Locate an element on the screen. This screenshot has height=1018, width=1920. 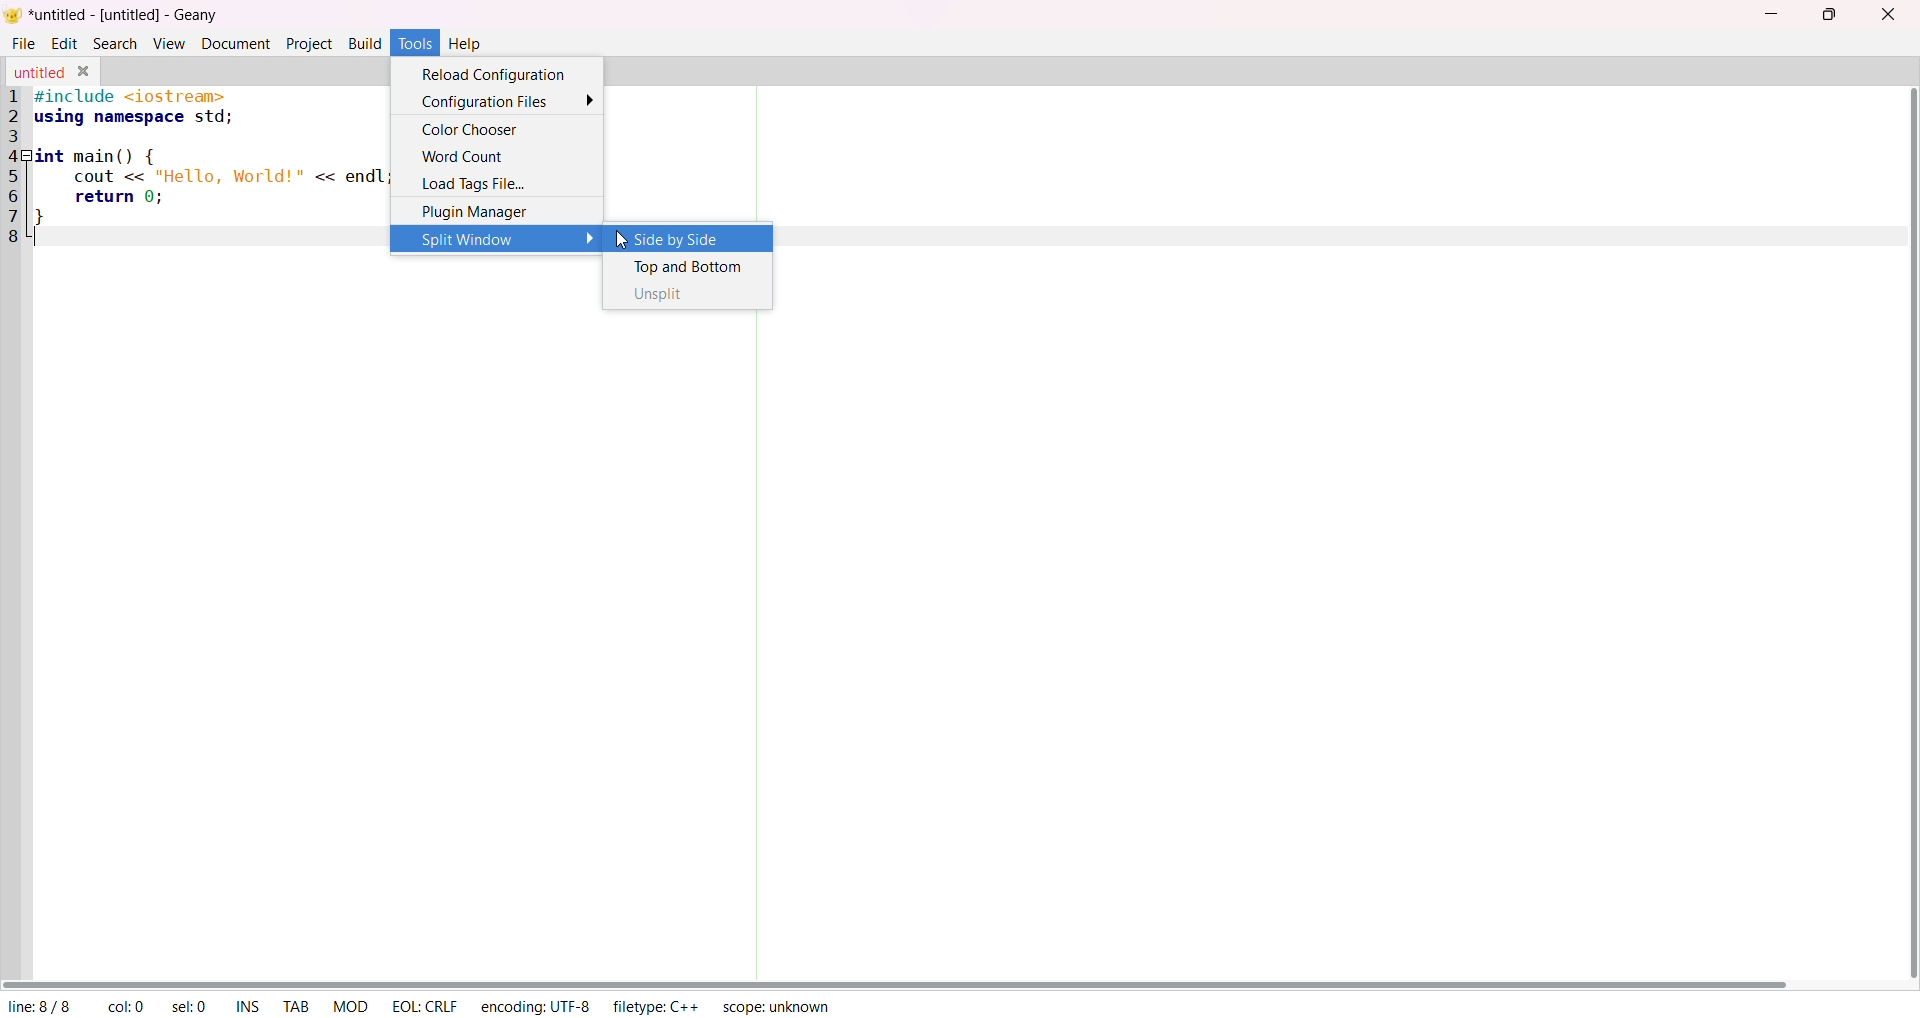
close is located at coordinates (1885, 16).